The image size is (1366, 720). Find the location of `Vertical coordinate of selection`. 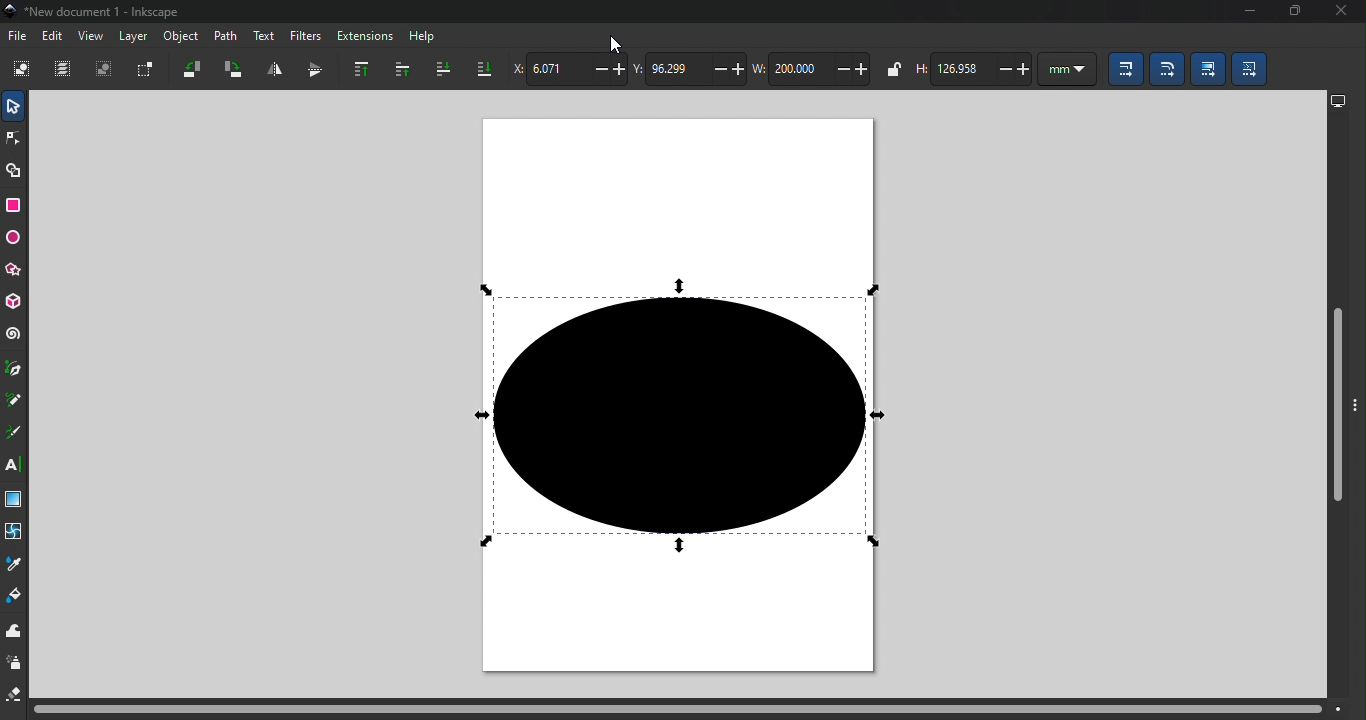

Vertical coordinate of selection is located at coordinates (692, 71).